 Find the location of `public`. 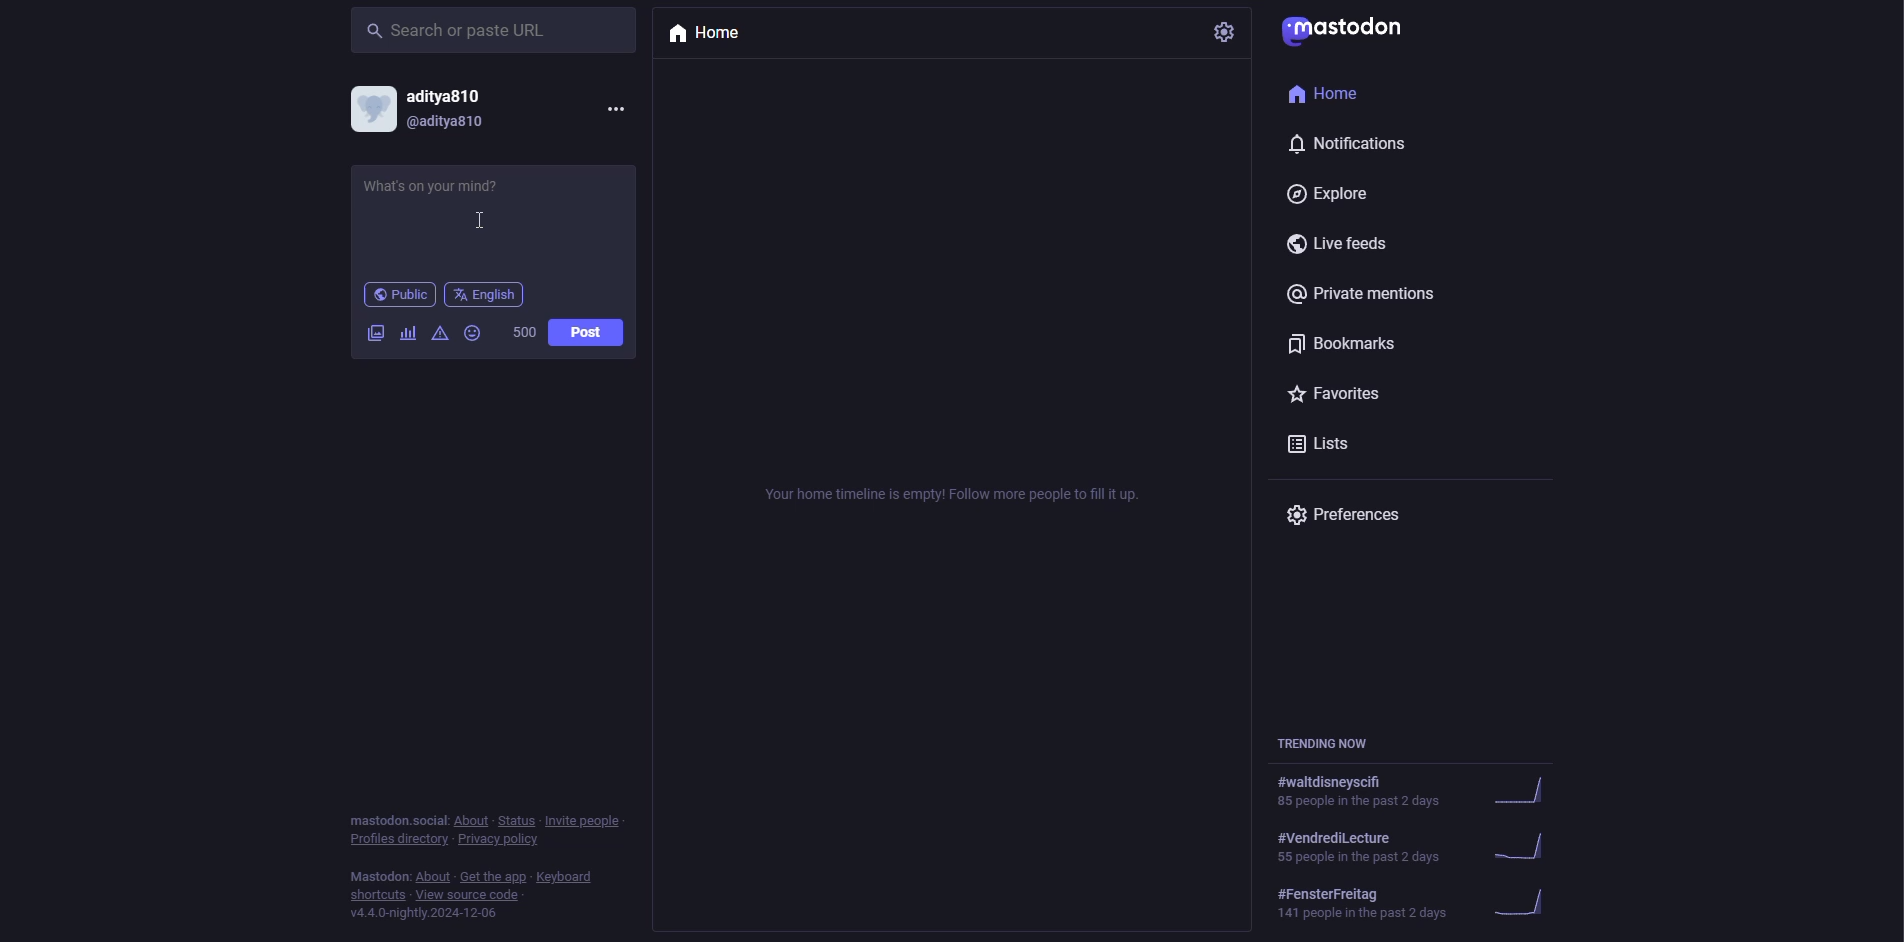

public is located at coordinates (399, 296).